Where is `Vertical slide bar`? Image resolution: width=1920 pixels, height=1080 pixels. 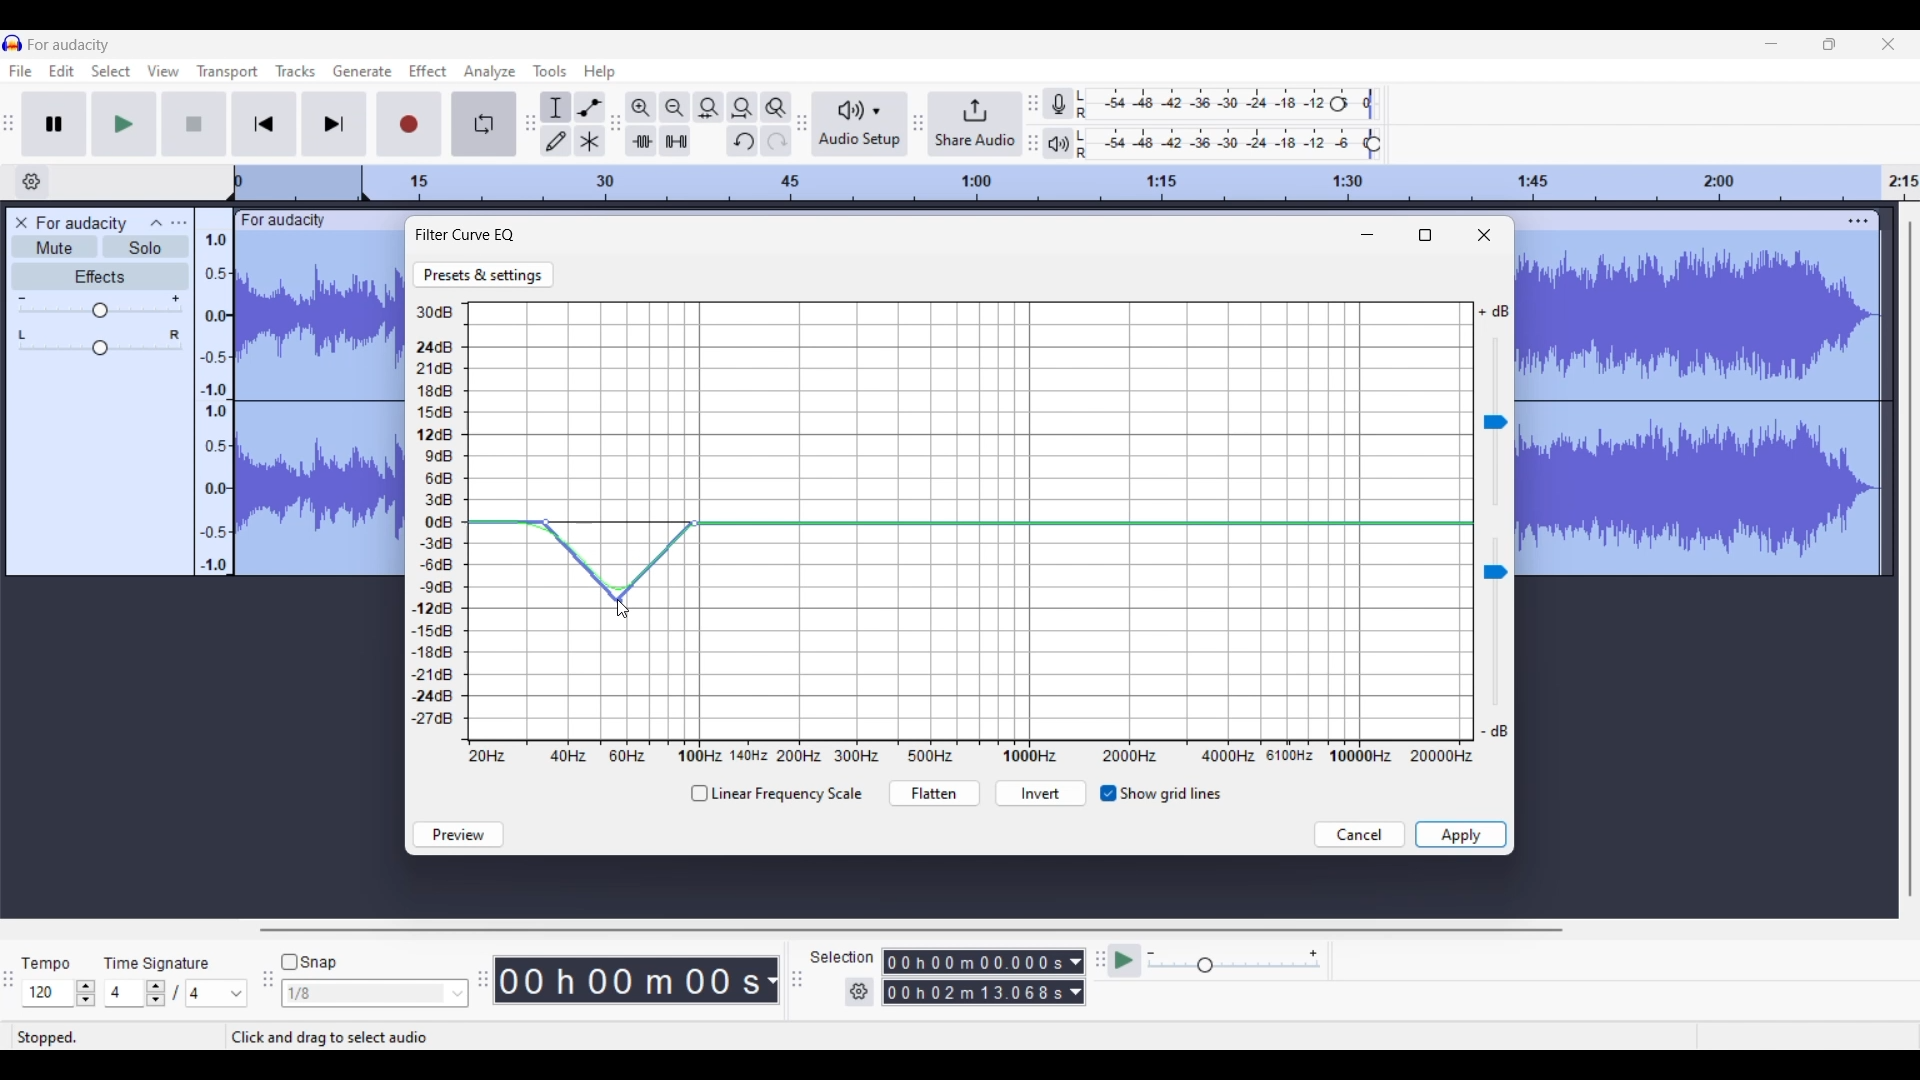 Vertical slide bar is located at coordinates (1910, 558).